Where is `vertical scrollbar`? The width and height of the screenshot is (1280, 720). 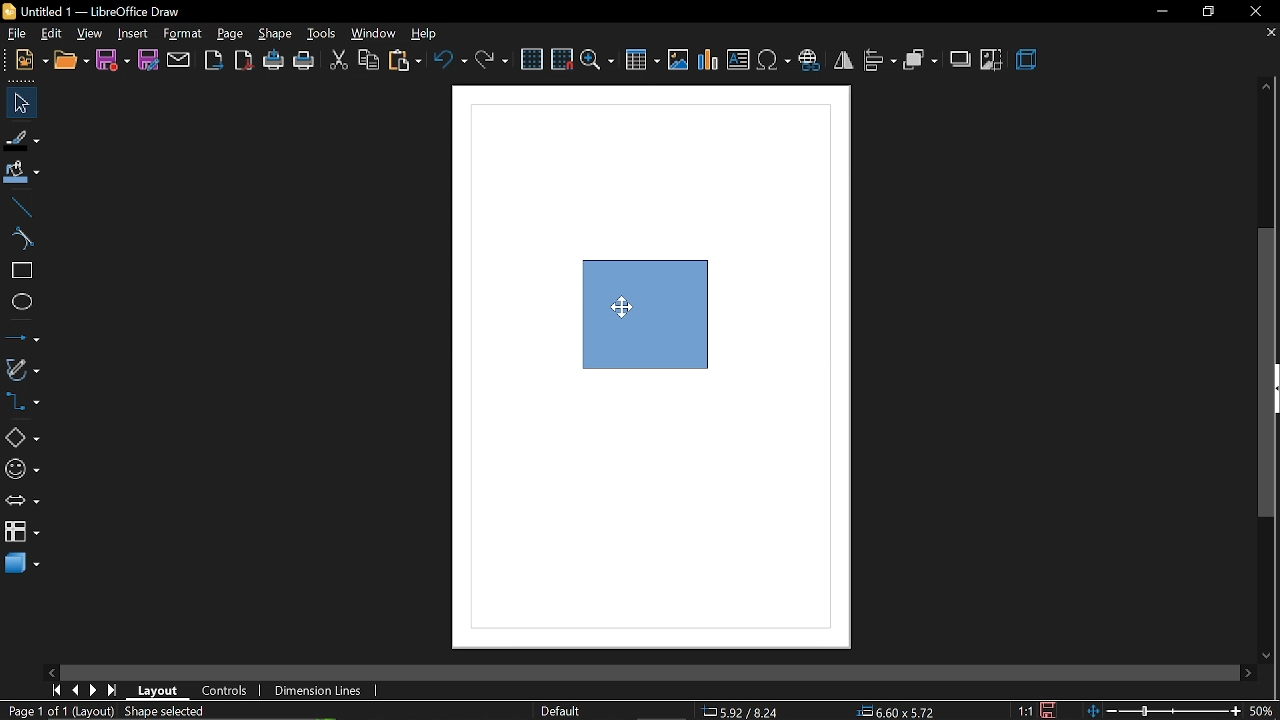 vertical scrollbar is located at coordinates (1270, 374).